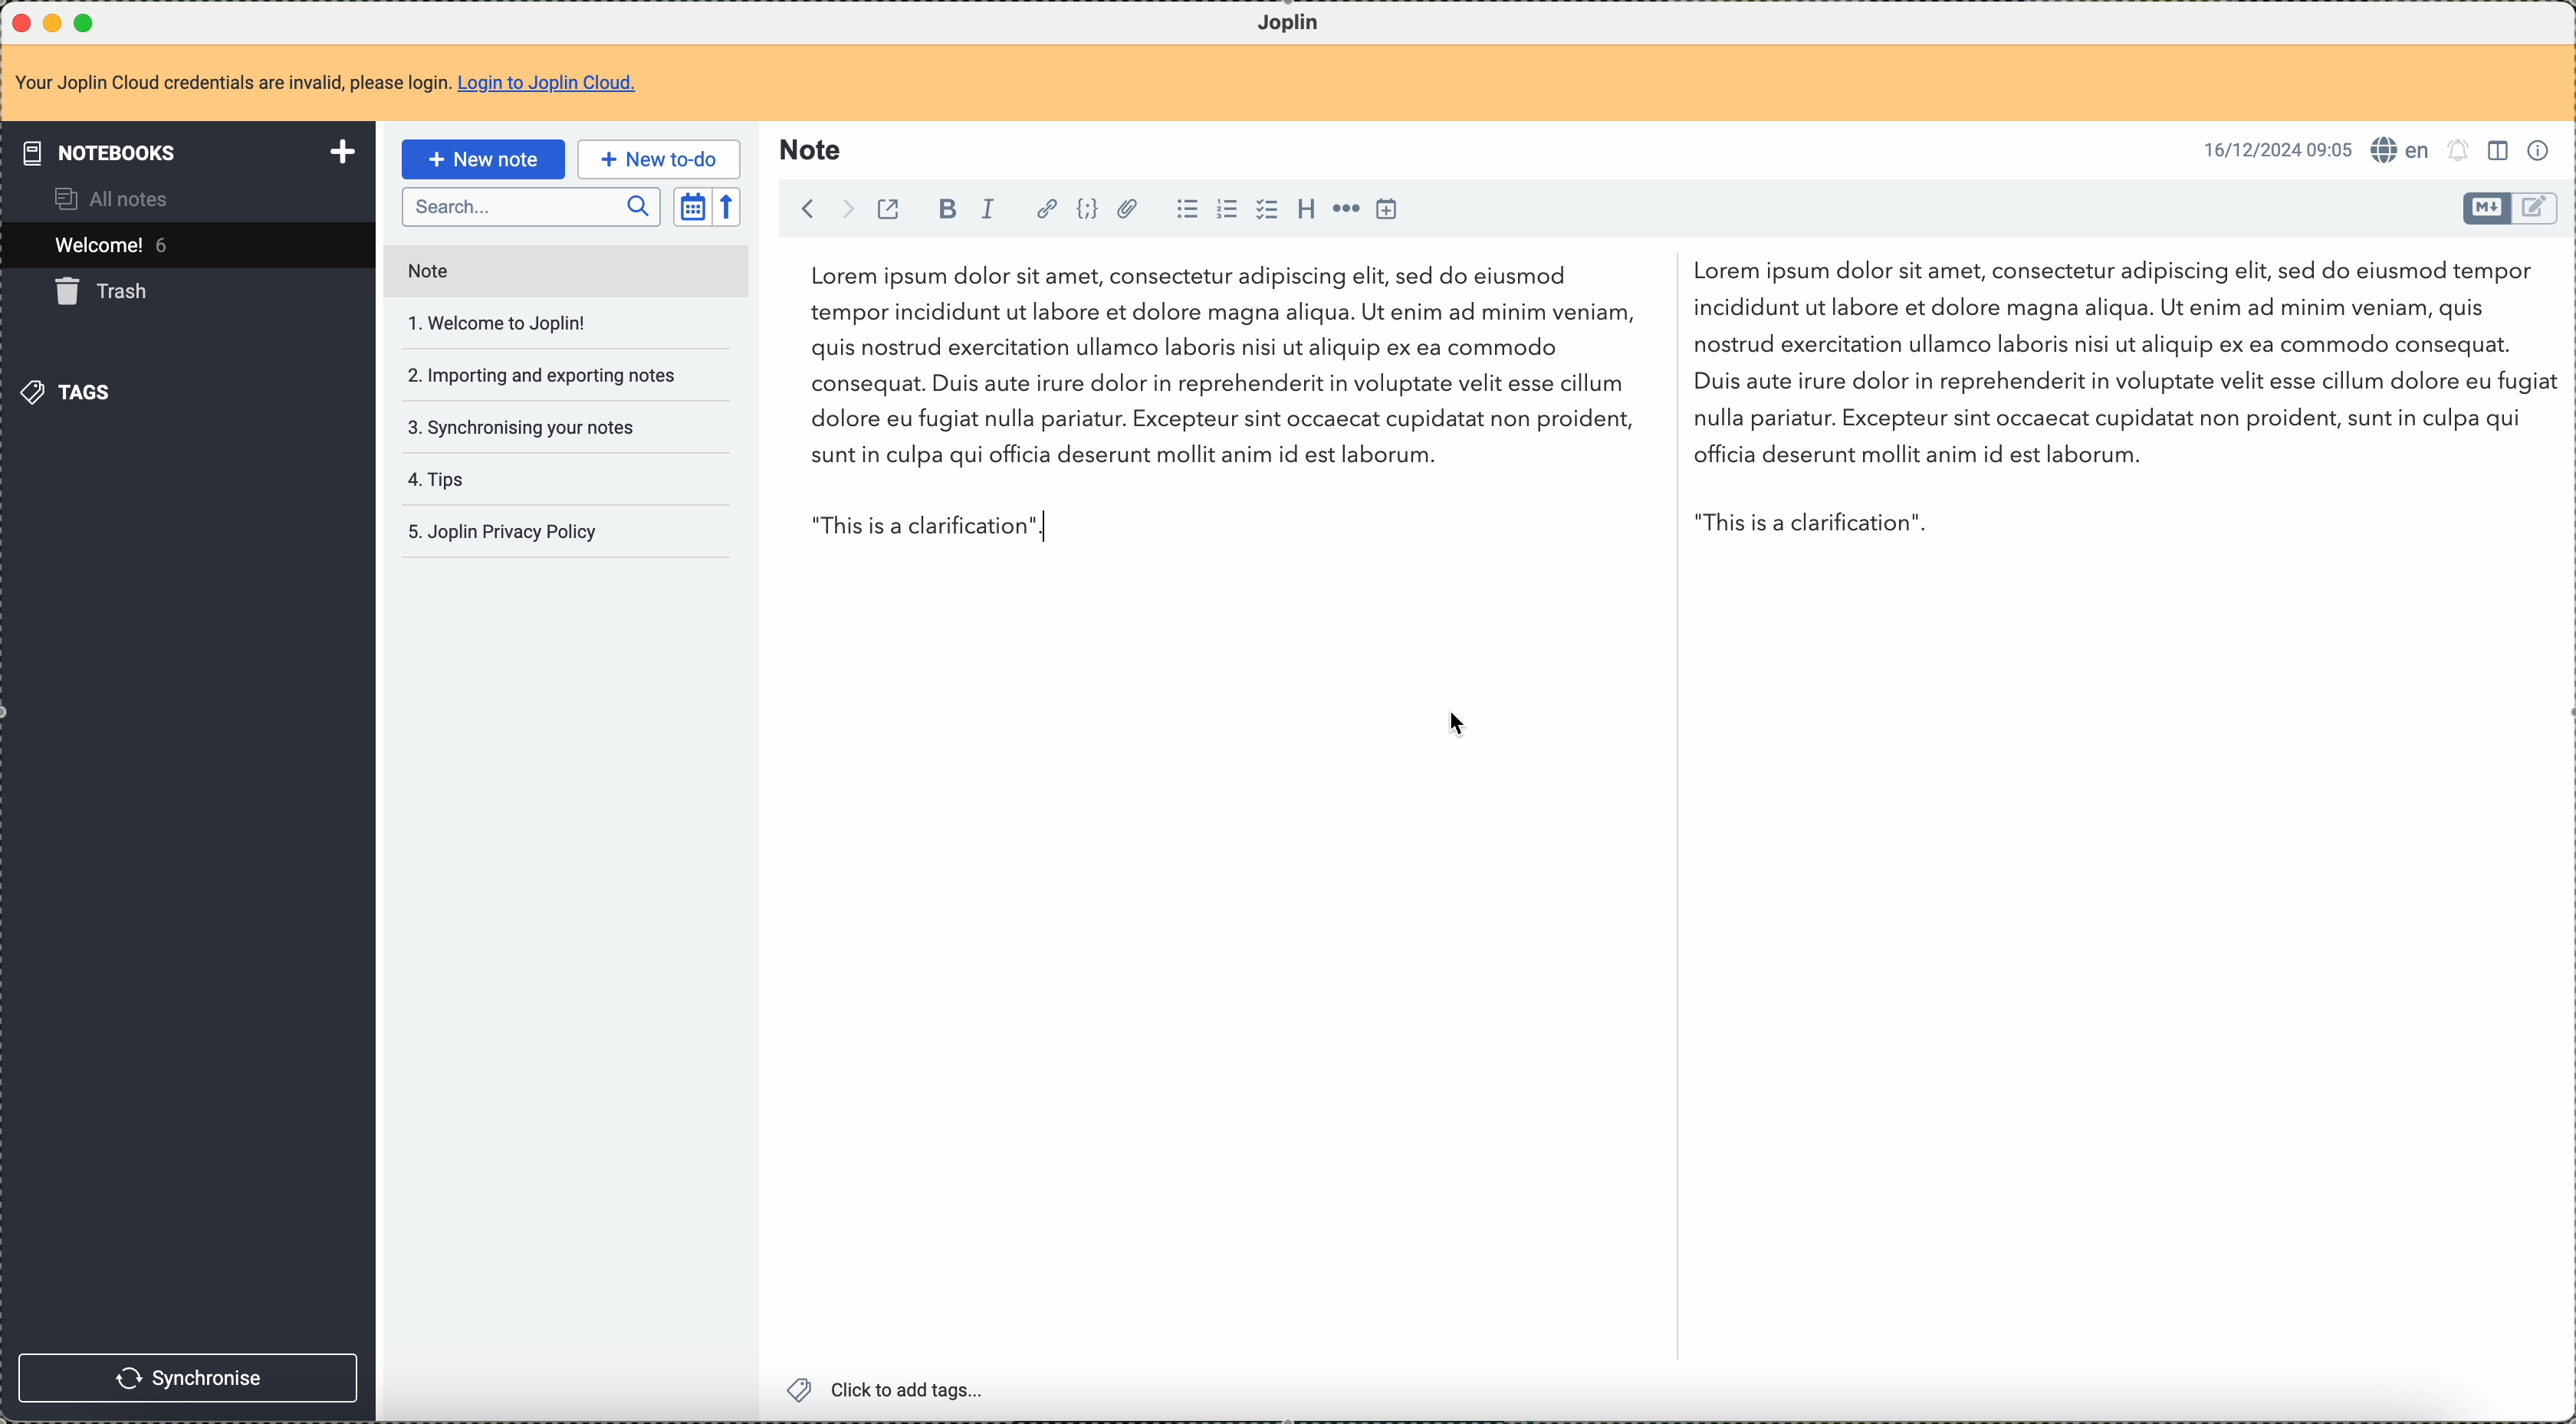 The image size is (2576, 1424). What do you see at coordinates (2486, 209) in the screenshot?
I see `toggle editor` at bounding box center [2486, 209].